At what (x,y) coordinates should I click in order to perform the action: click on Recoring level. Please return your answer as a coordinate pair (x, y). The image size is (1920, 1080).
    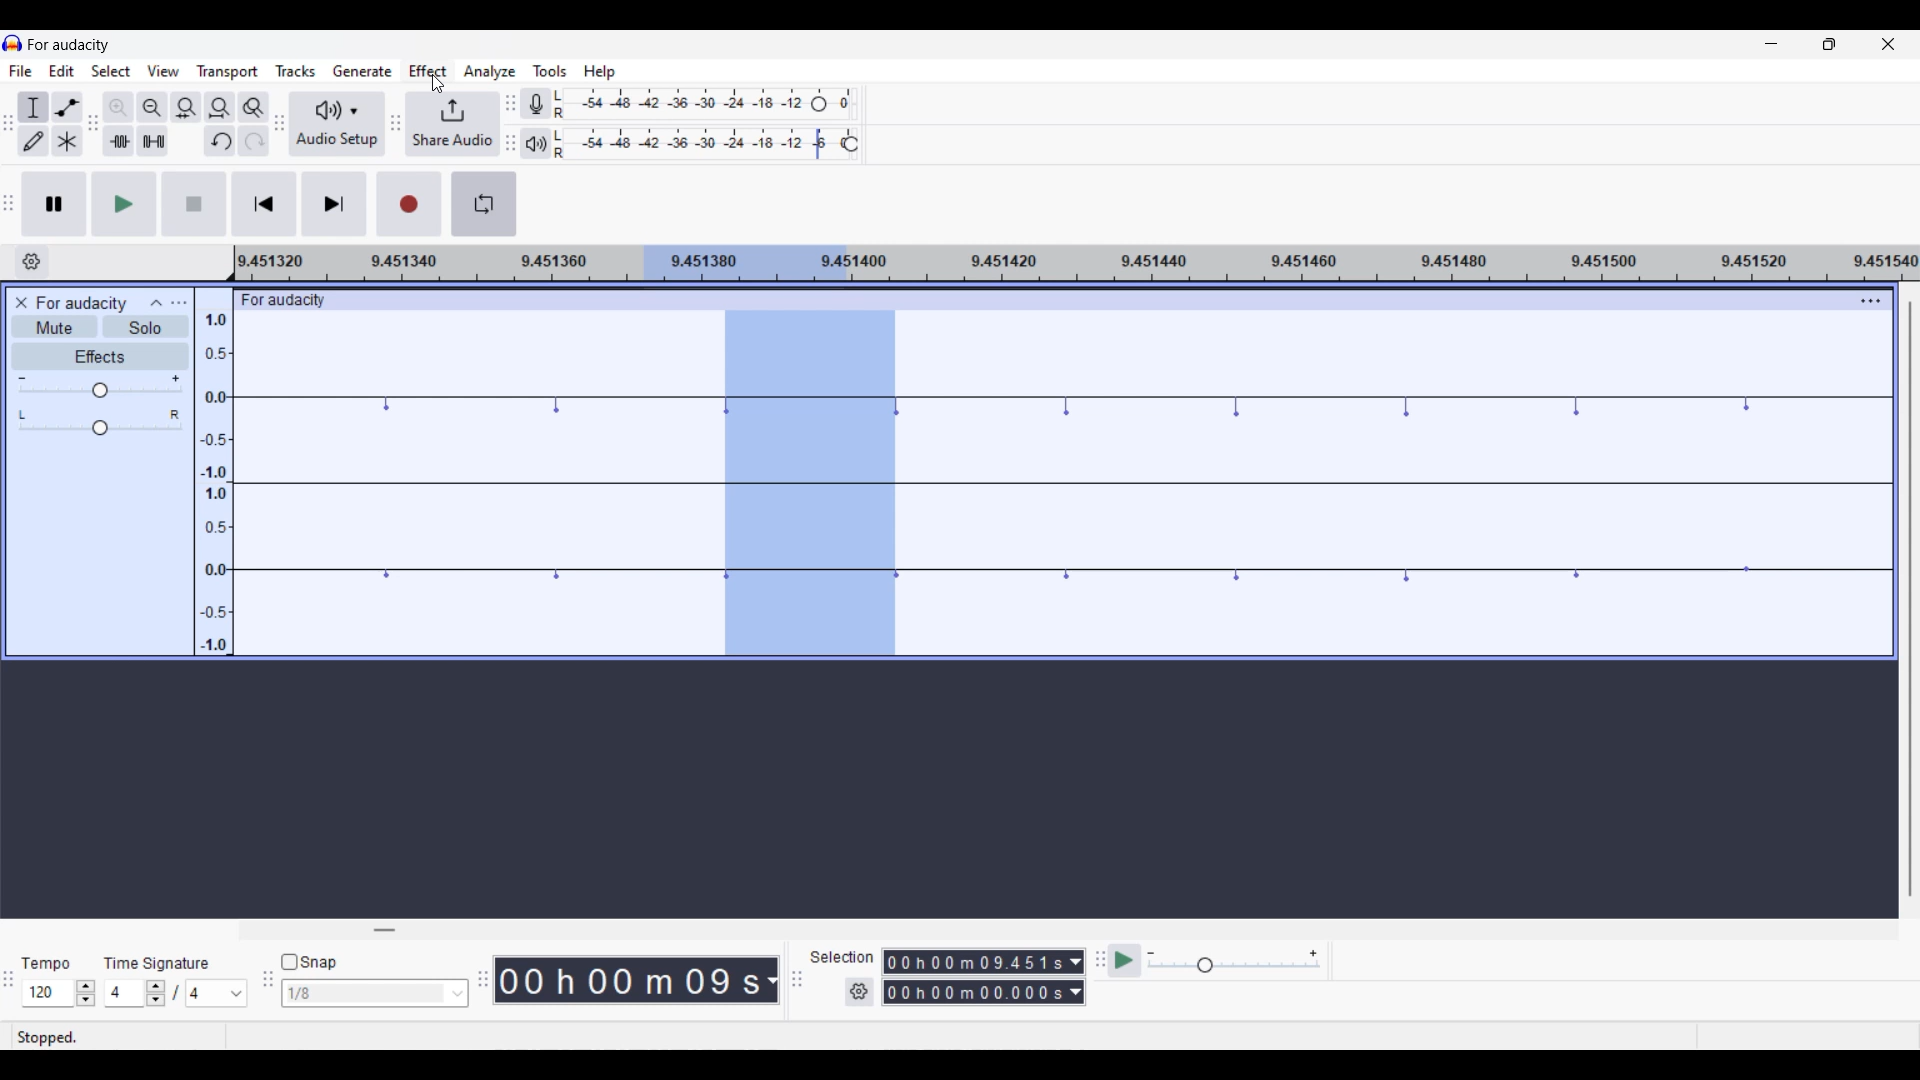
    Looking at the image, I should click on (707, 104).